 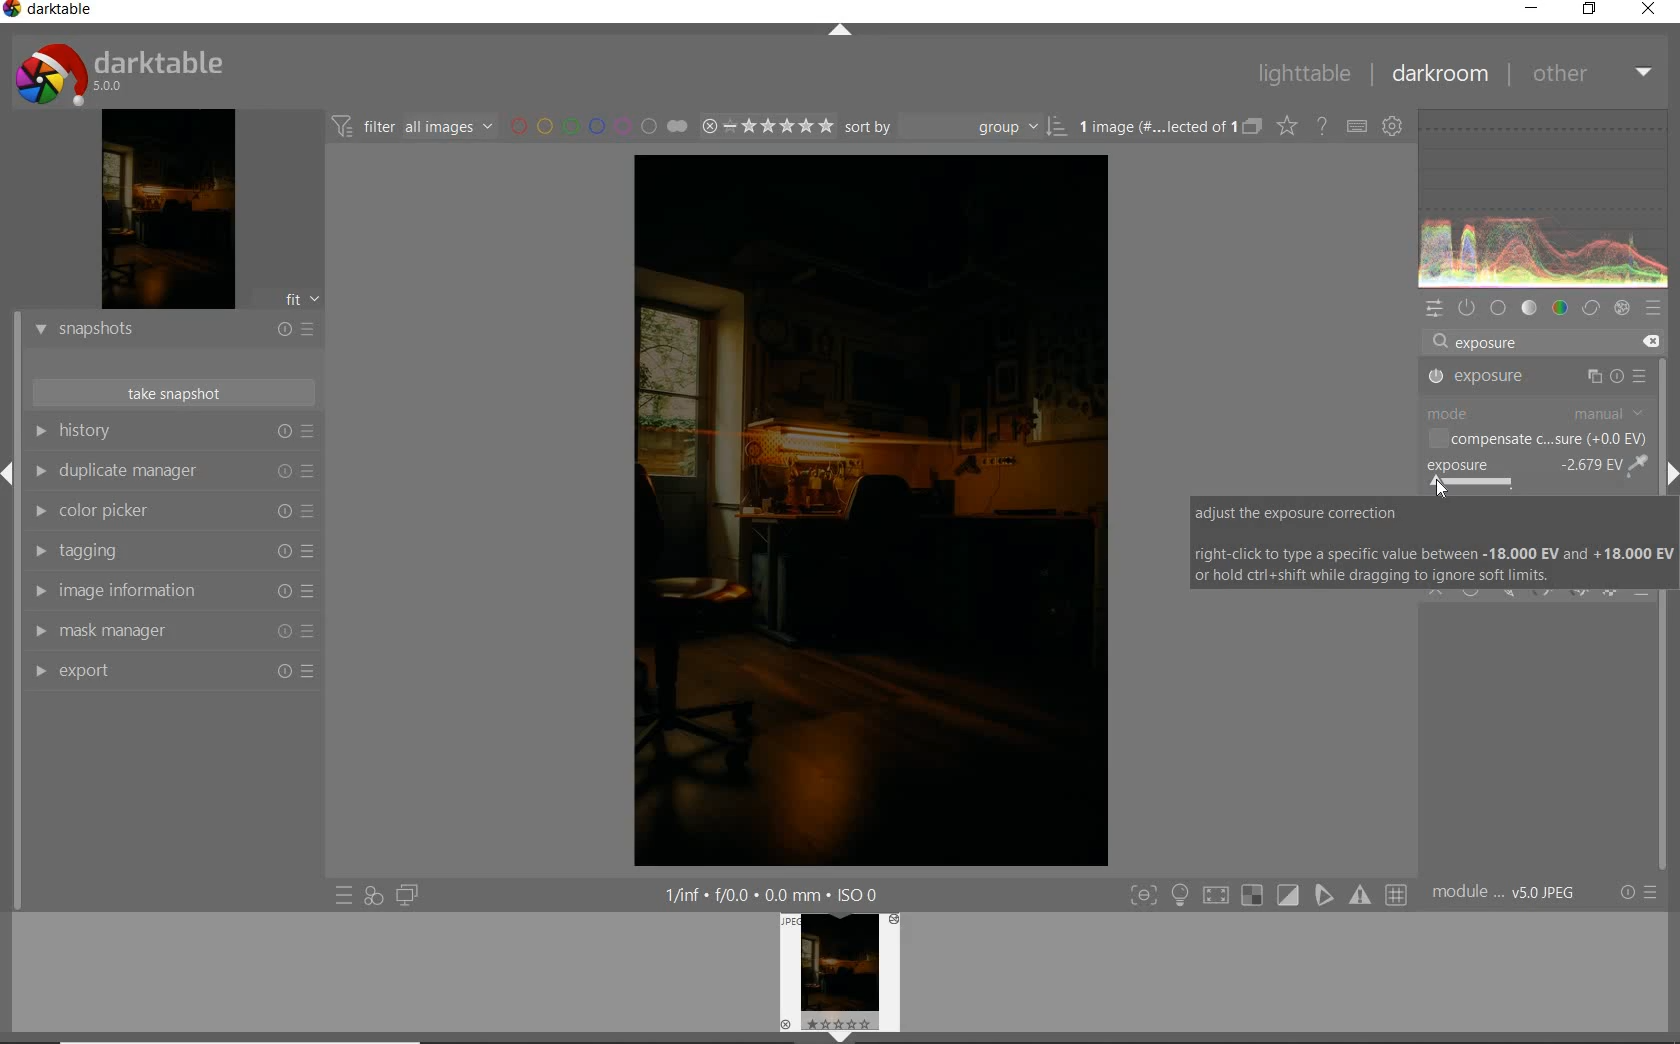 I want to click on image preview, so click(x=164, y=210).